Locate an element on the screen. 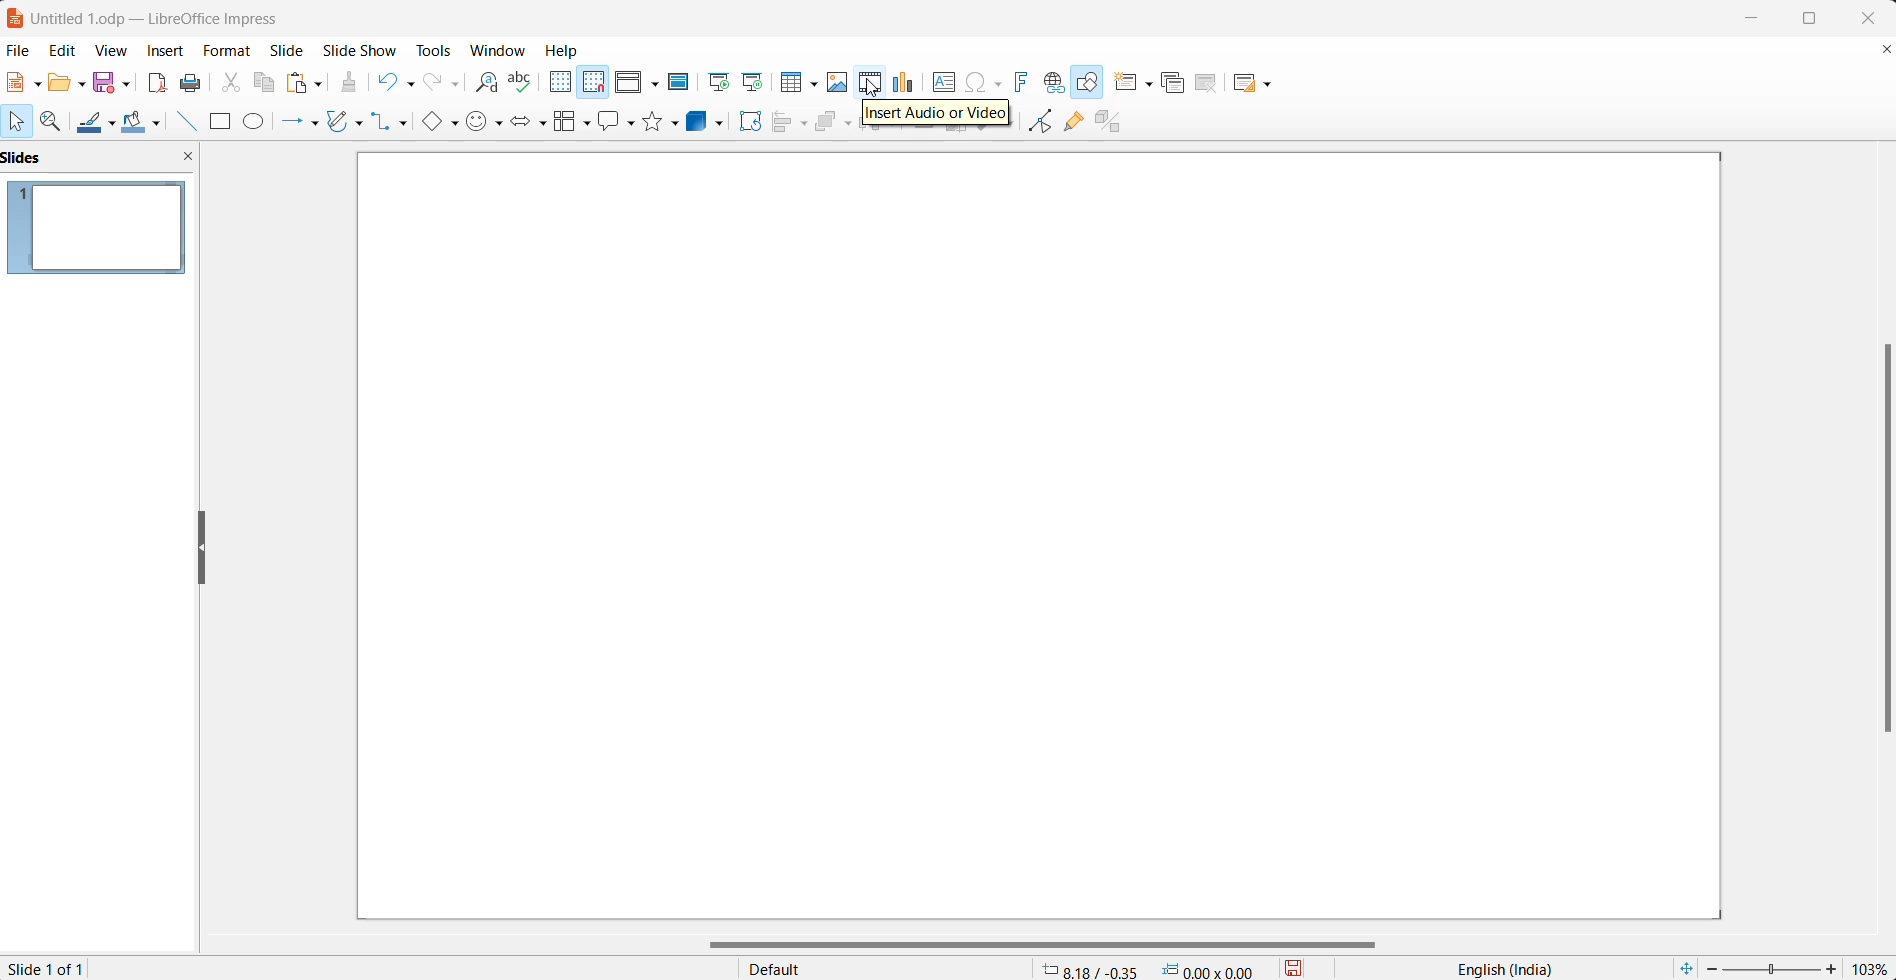  minimize is located at coordinates (1749, 15).